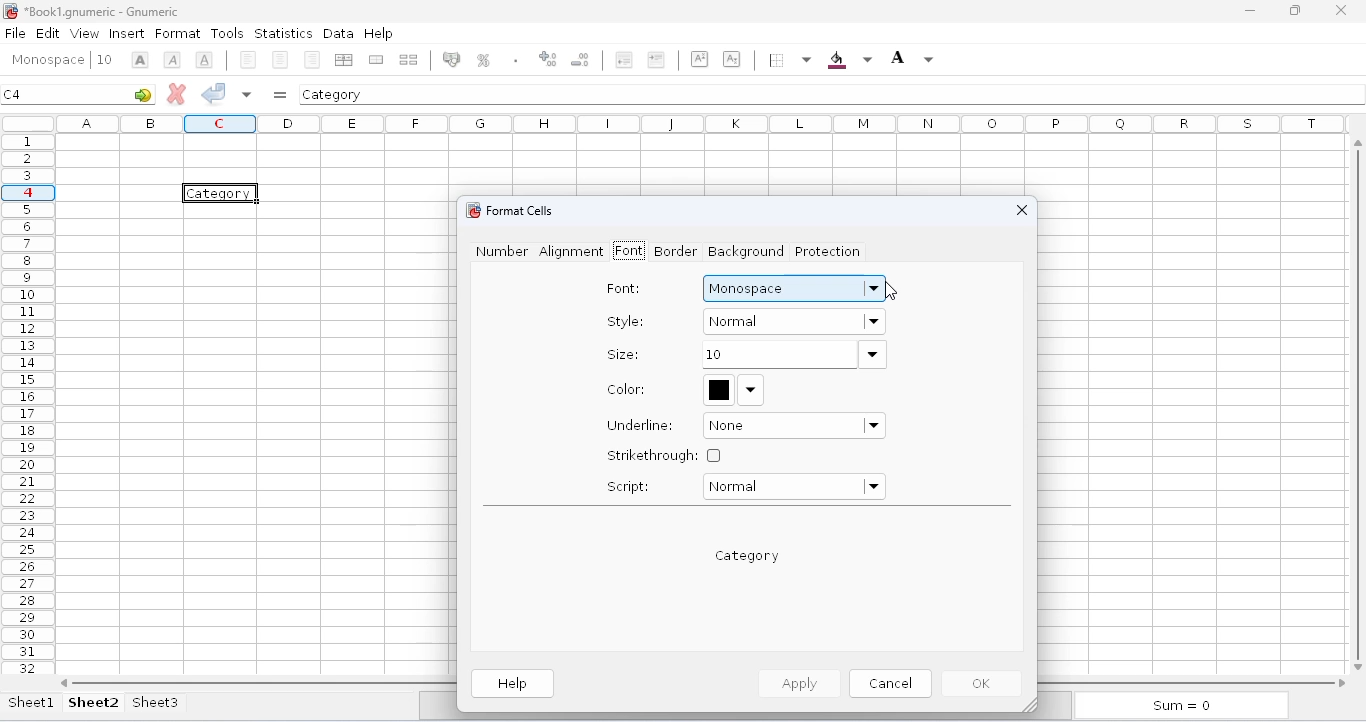  Describe the element at coordinates (656, 59) in the screenshot. I see `increase the indent` at that location.